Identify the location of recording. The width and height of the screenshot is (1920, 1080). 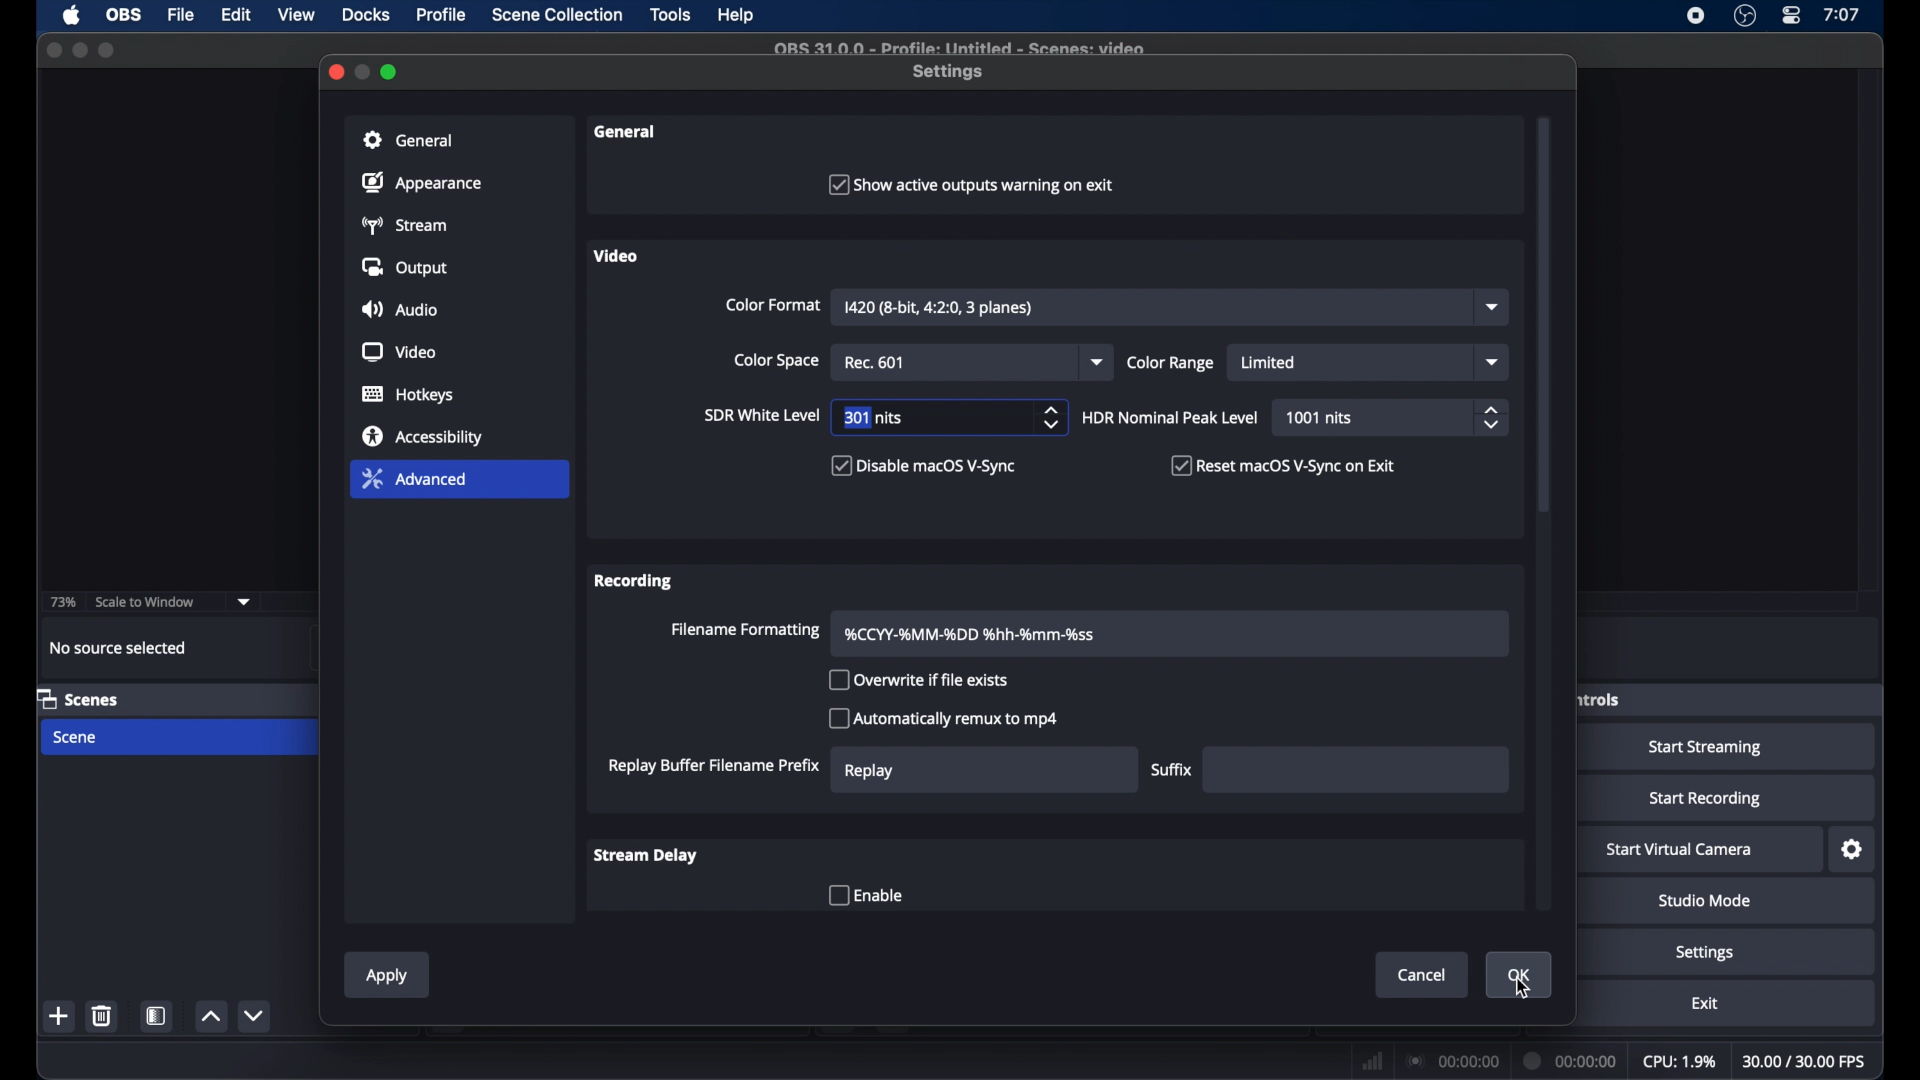
(635, 582).